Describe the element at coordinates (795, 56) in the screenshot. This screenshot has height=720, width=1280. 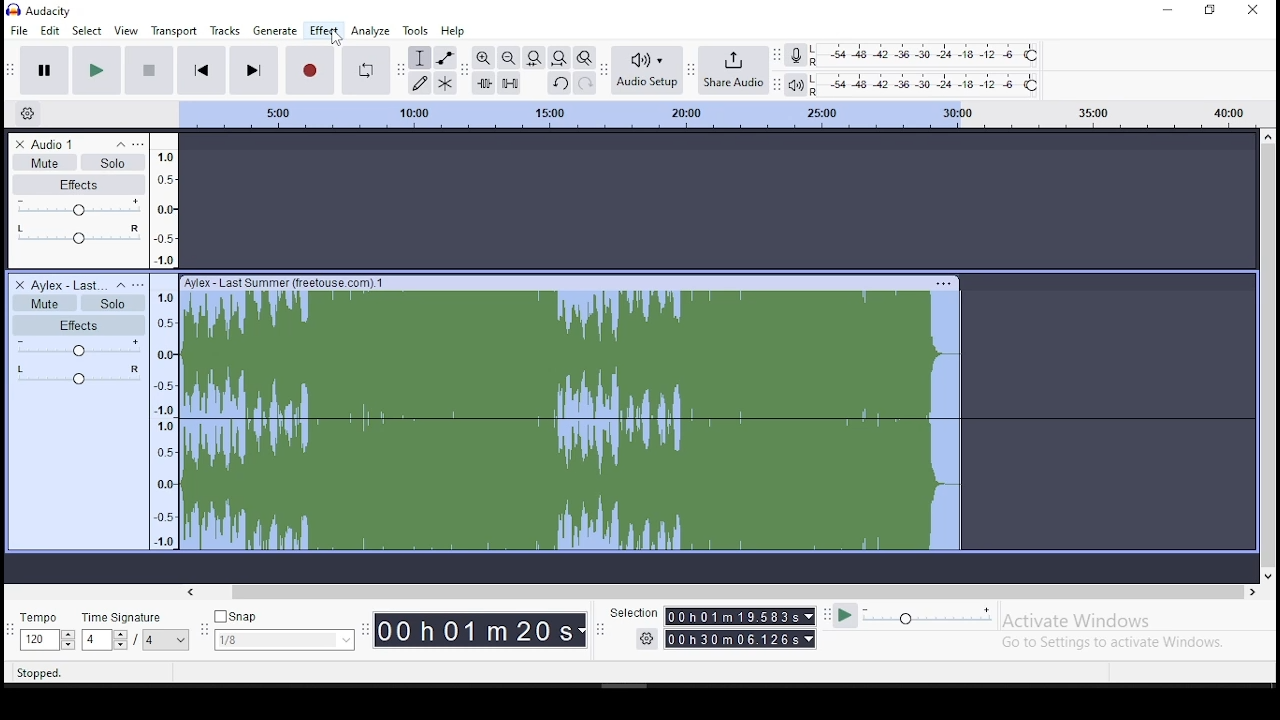
I see `record meter` at that location.